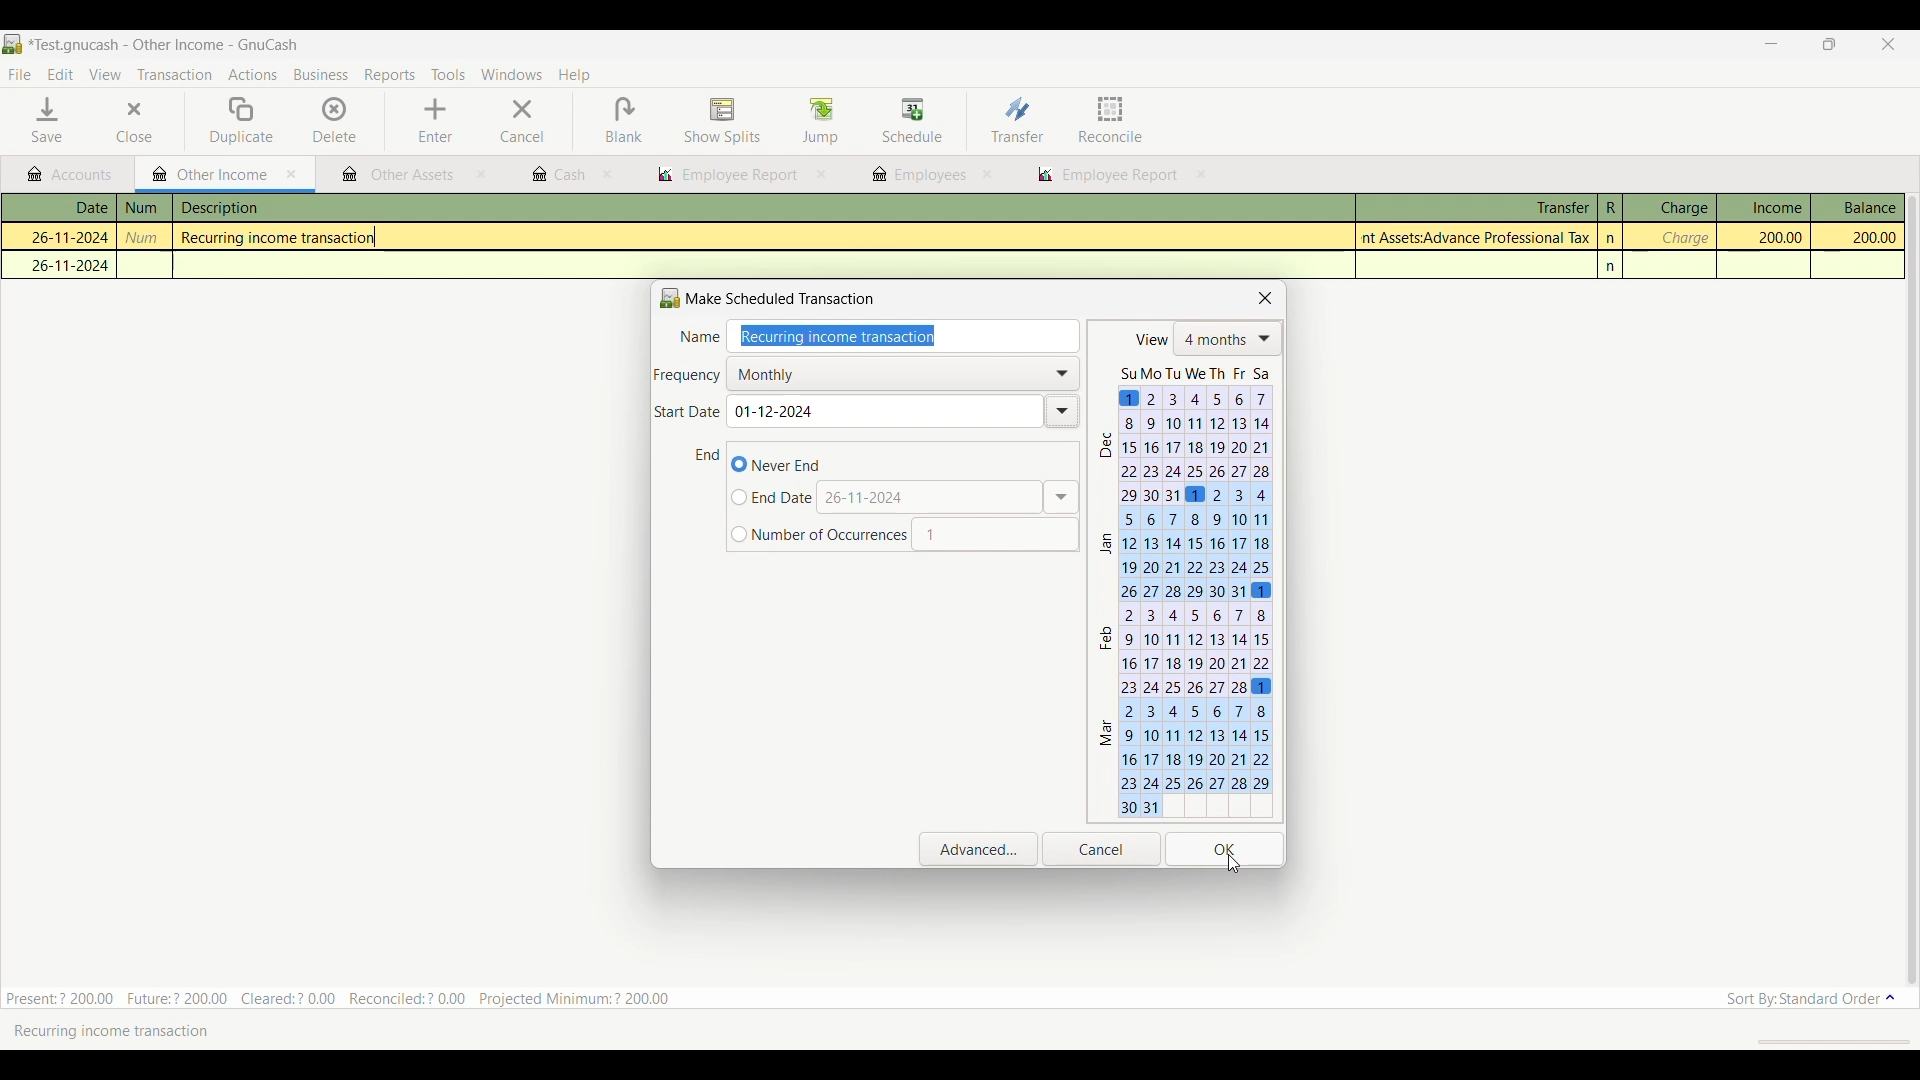 Image resolution: width=1920 pixels, height=1080 pixels. Describe the element at coordinates (1225, 850) in the screenshot. I see `Save inputs` at that location.